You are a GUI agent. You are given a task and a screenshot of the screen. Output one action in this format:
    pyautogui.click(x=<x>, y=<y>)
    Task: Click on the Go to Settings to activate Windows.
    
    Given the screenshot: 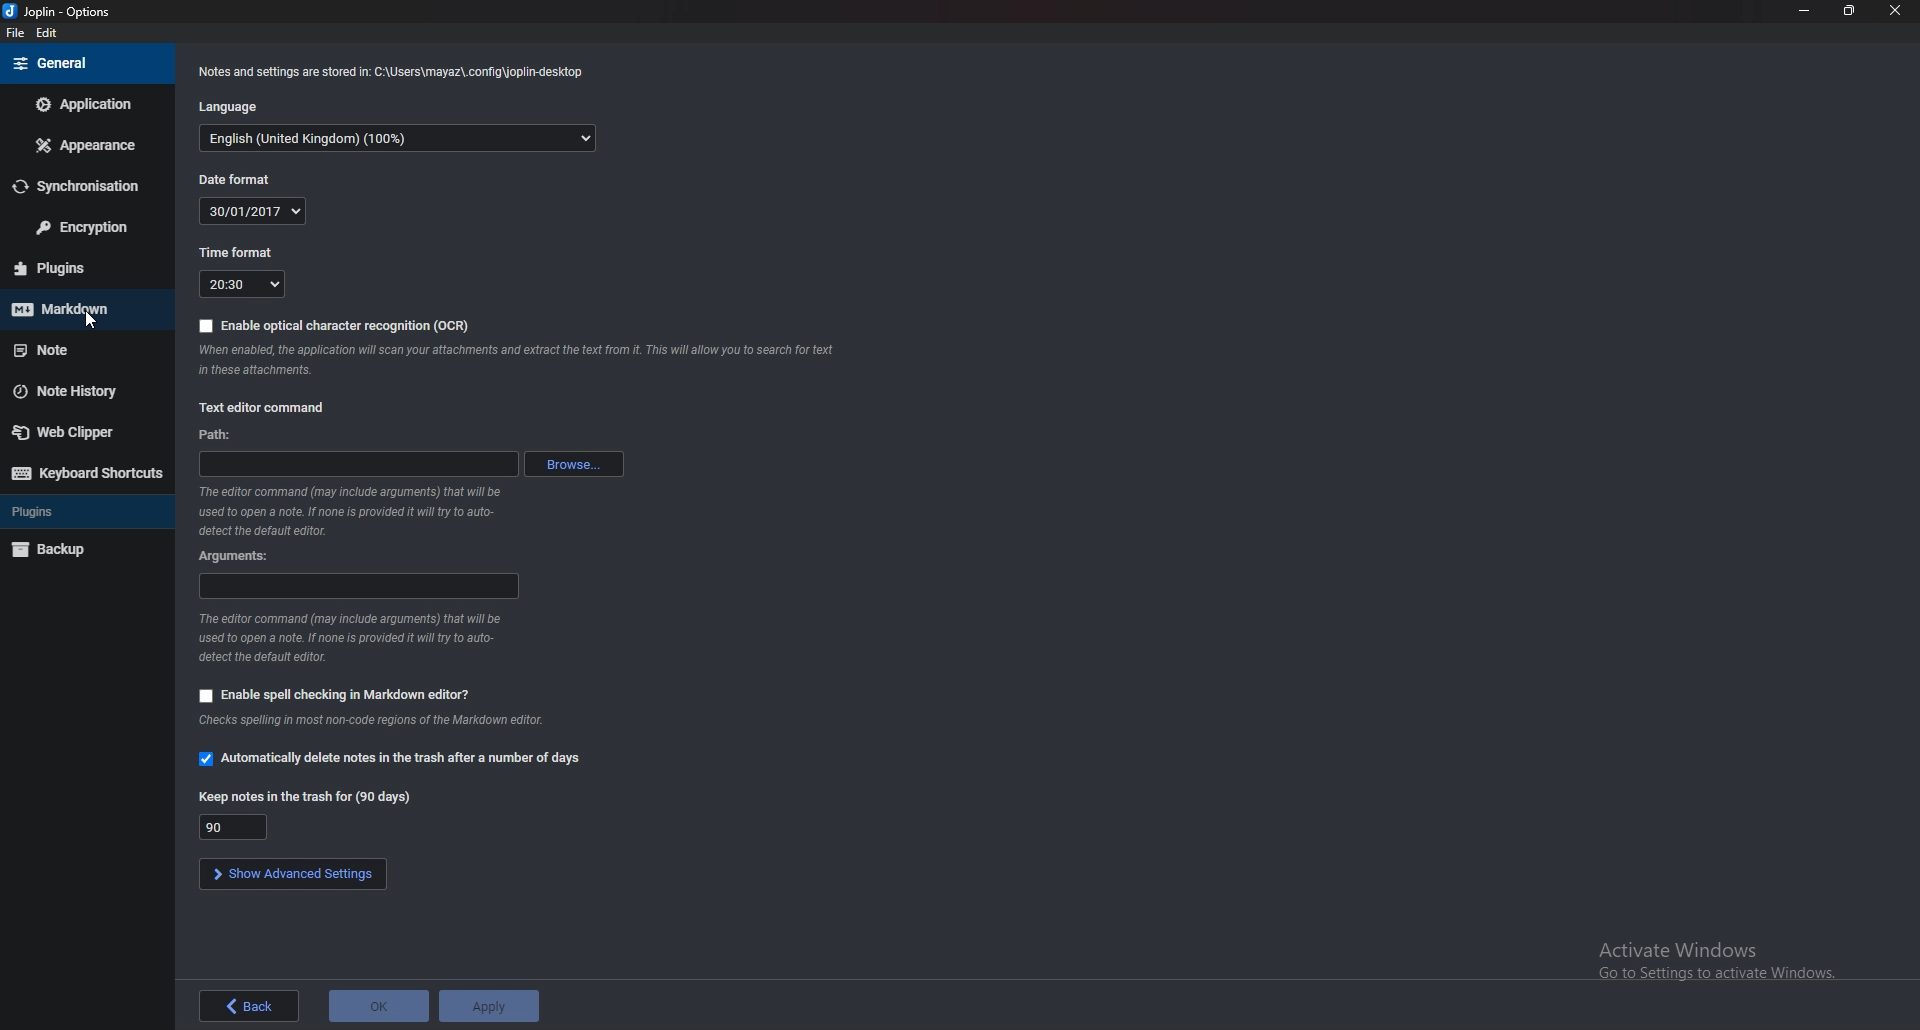 What is the action you would take?
    pyautogui.click(x=1712, y=976)
    